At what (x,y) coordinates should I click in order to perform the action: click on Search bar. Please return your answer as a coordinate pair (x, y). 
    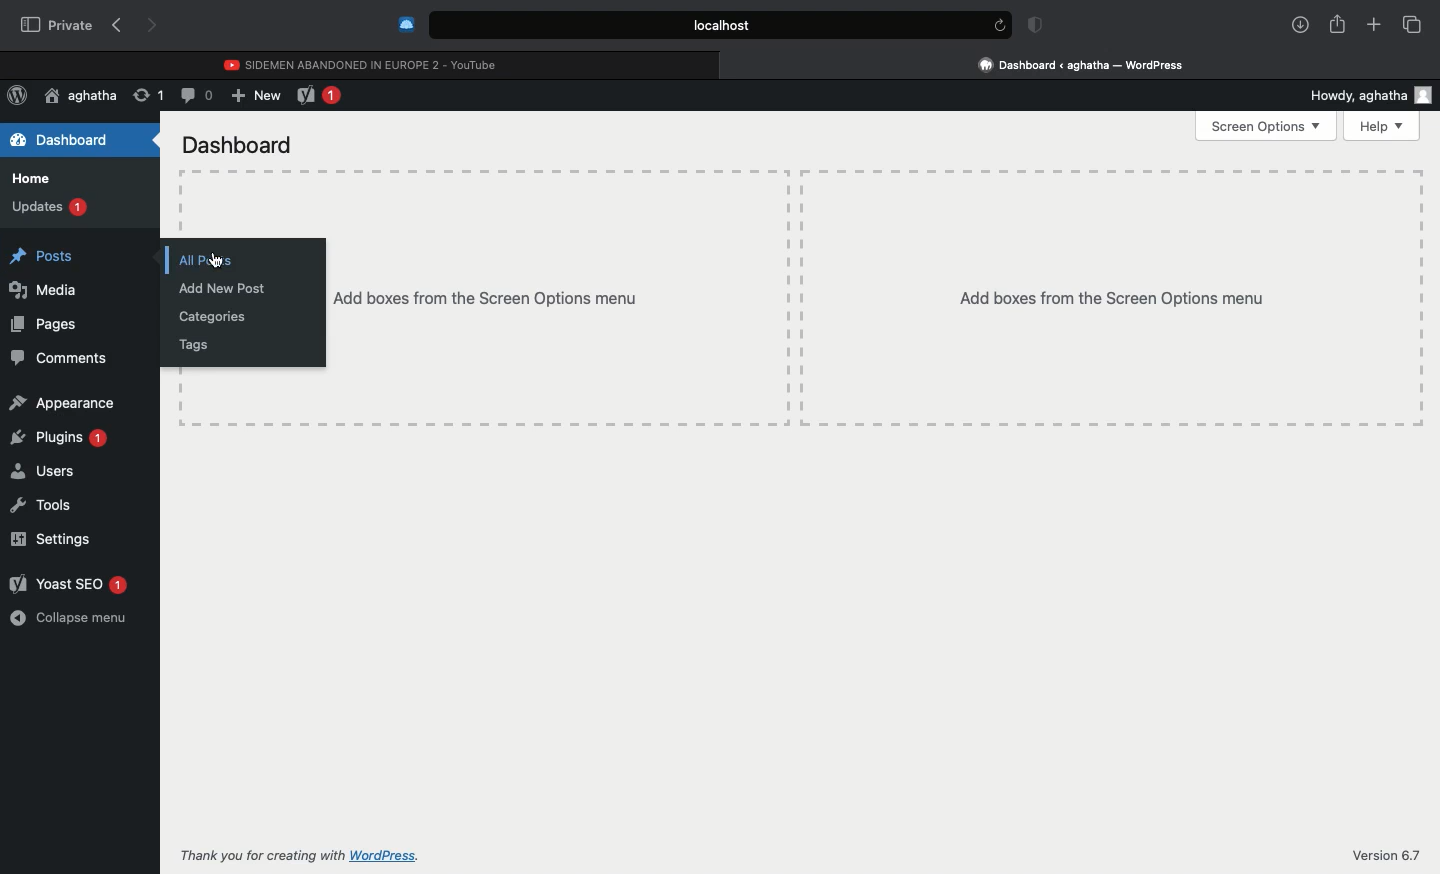
    Looking at the image, I should click on (701, 25).